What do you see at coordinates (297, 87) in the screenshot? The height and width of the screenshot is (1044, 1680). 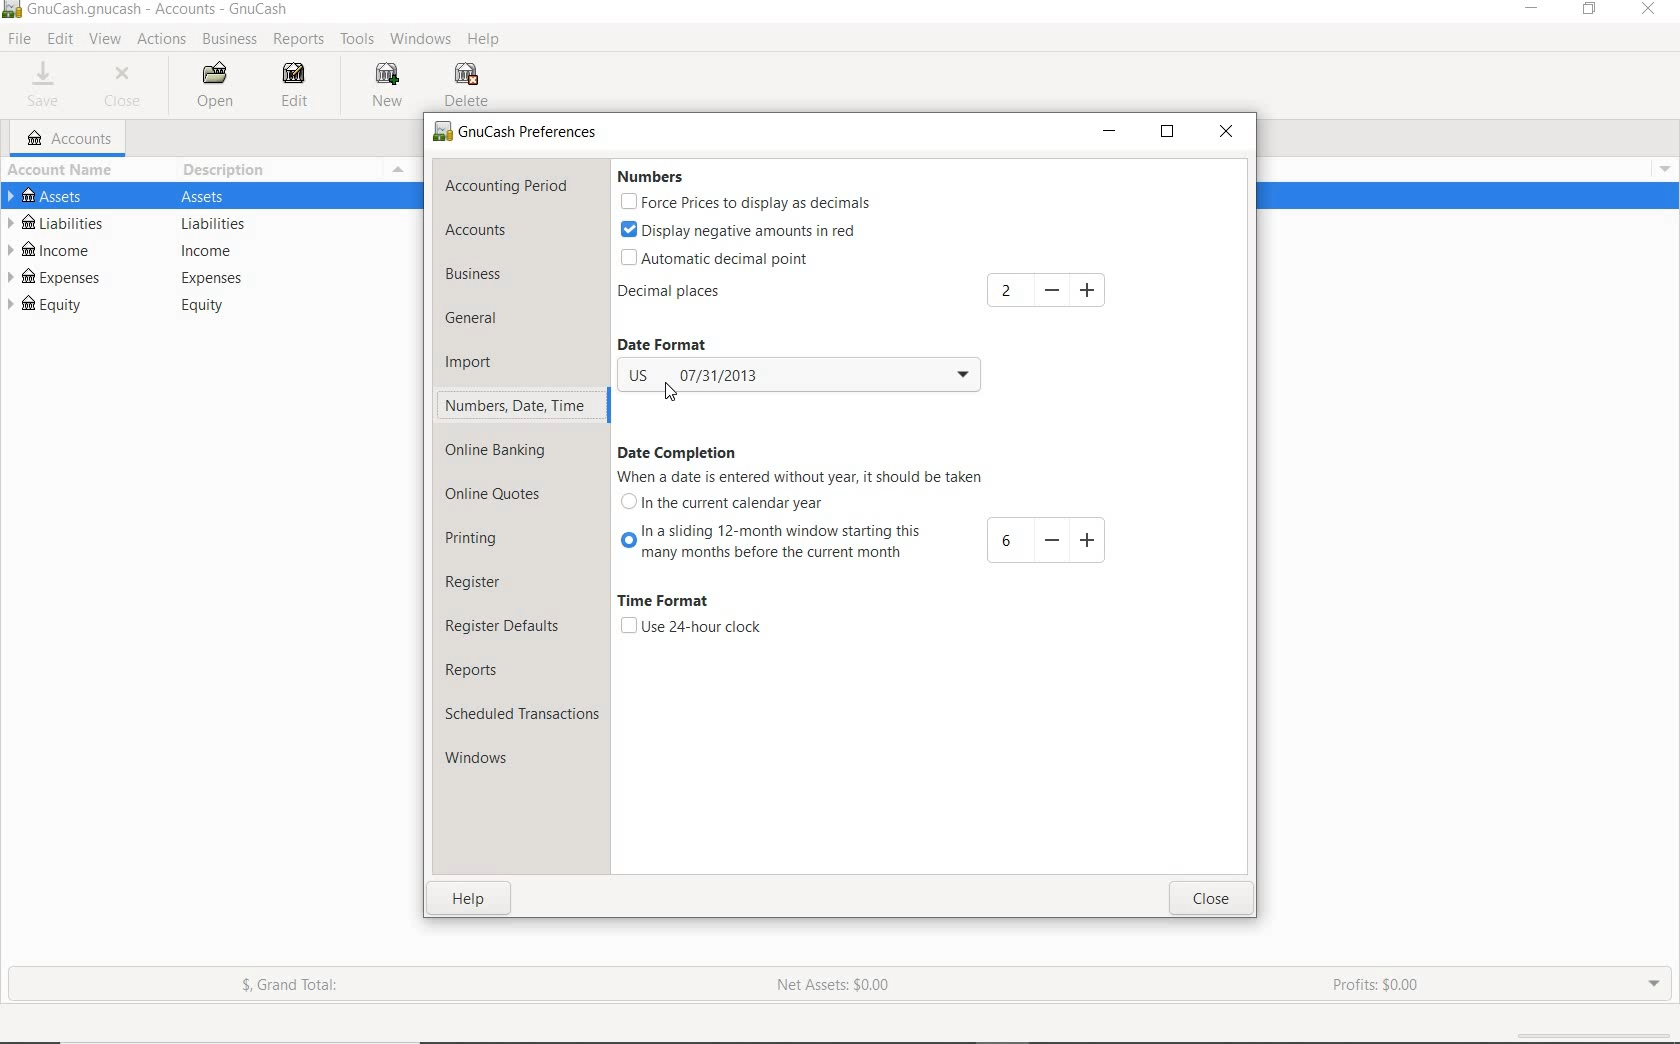 I see `EDIT` at bounding box center [297, 87].